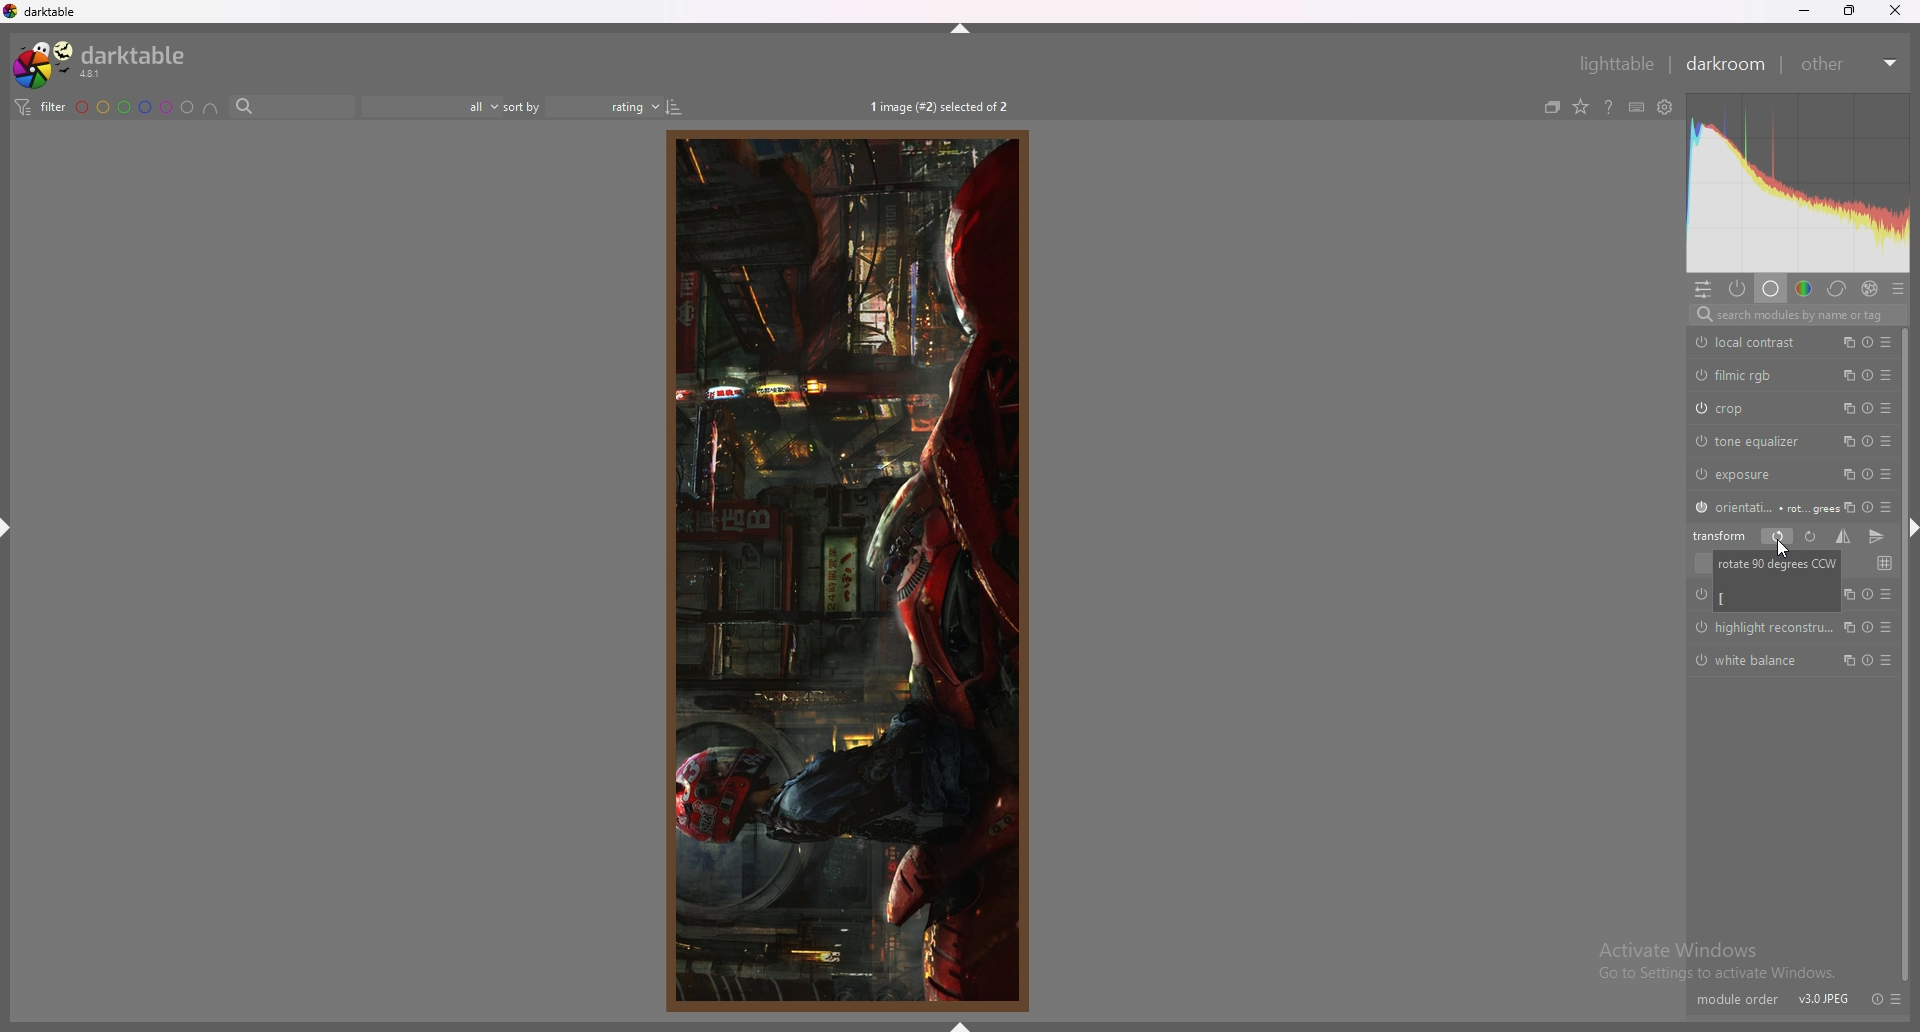 This screenshot has width=1920, height=1032. Describe the element at coordinates (1843, 536) in the screenshot. I see `flip horizontally` at that location.